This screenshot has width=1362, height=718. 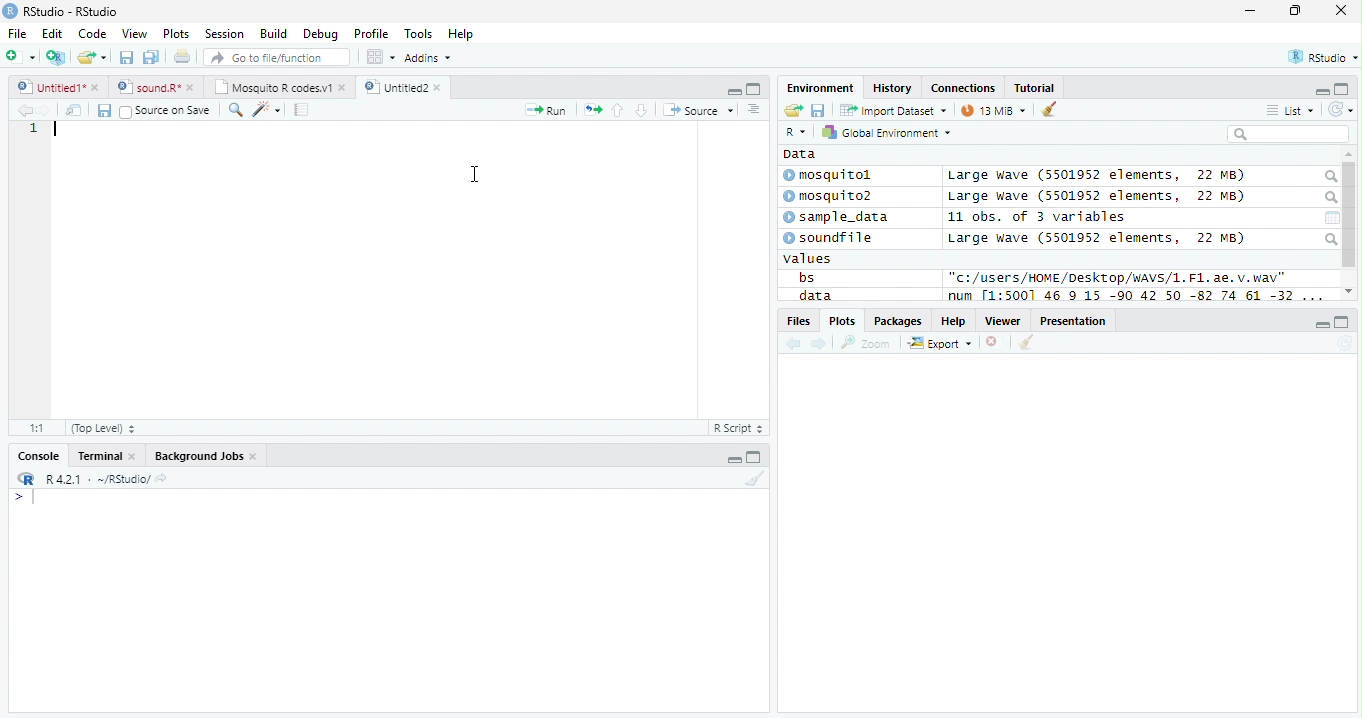 What do you see at coordinates (1343, 322) in the screenshot?
I see `full screen` at bounding box center [1343, 322].